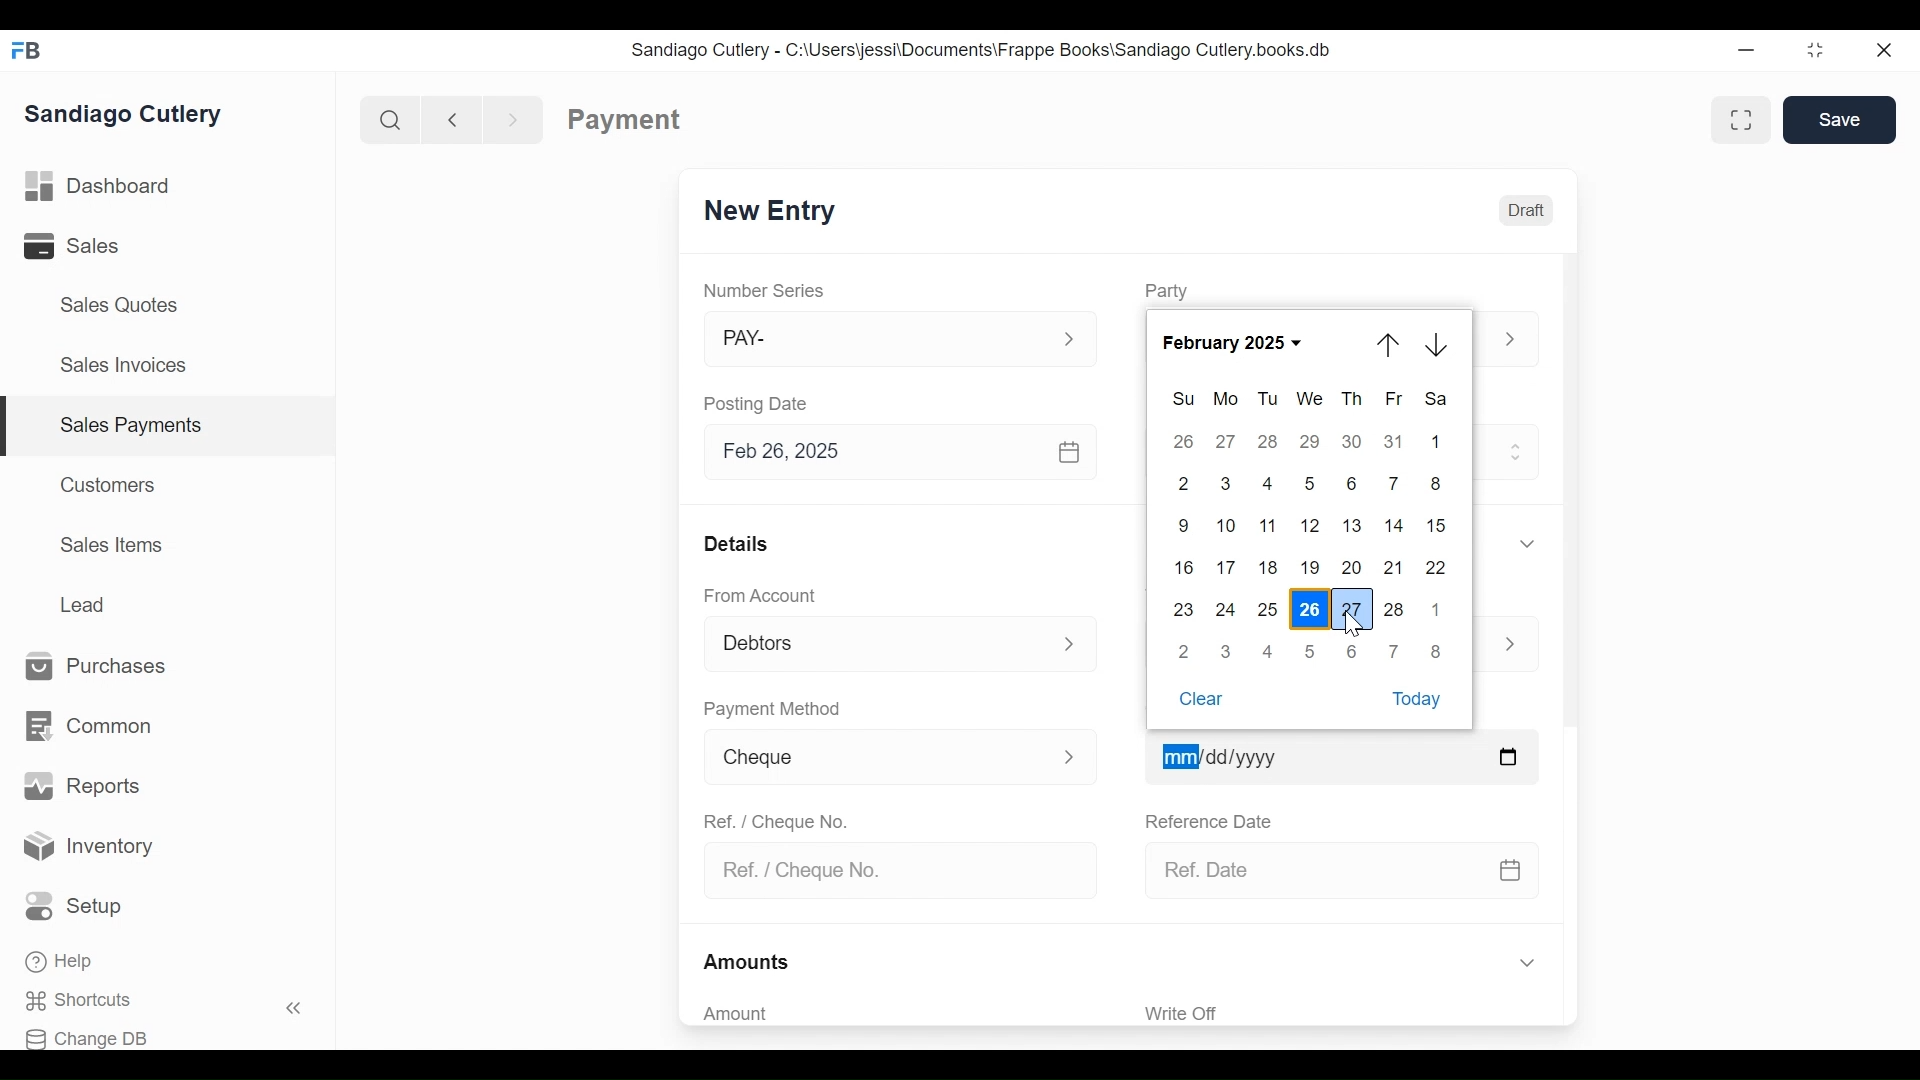 Image resolution: width=1920 pixels, height=1080 pixels. What do you see at coordinates (110, 484) in the screenshot?
I see `Customers` at bounding box center [110, 484].